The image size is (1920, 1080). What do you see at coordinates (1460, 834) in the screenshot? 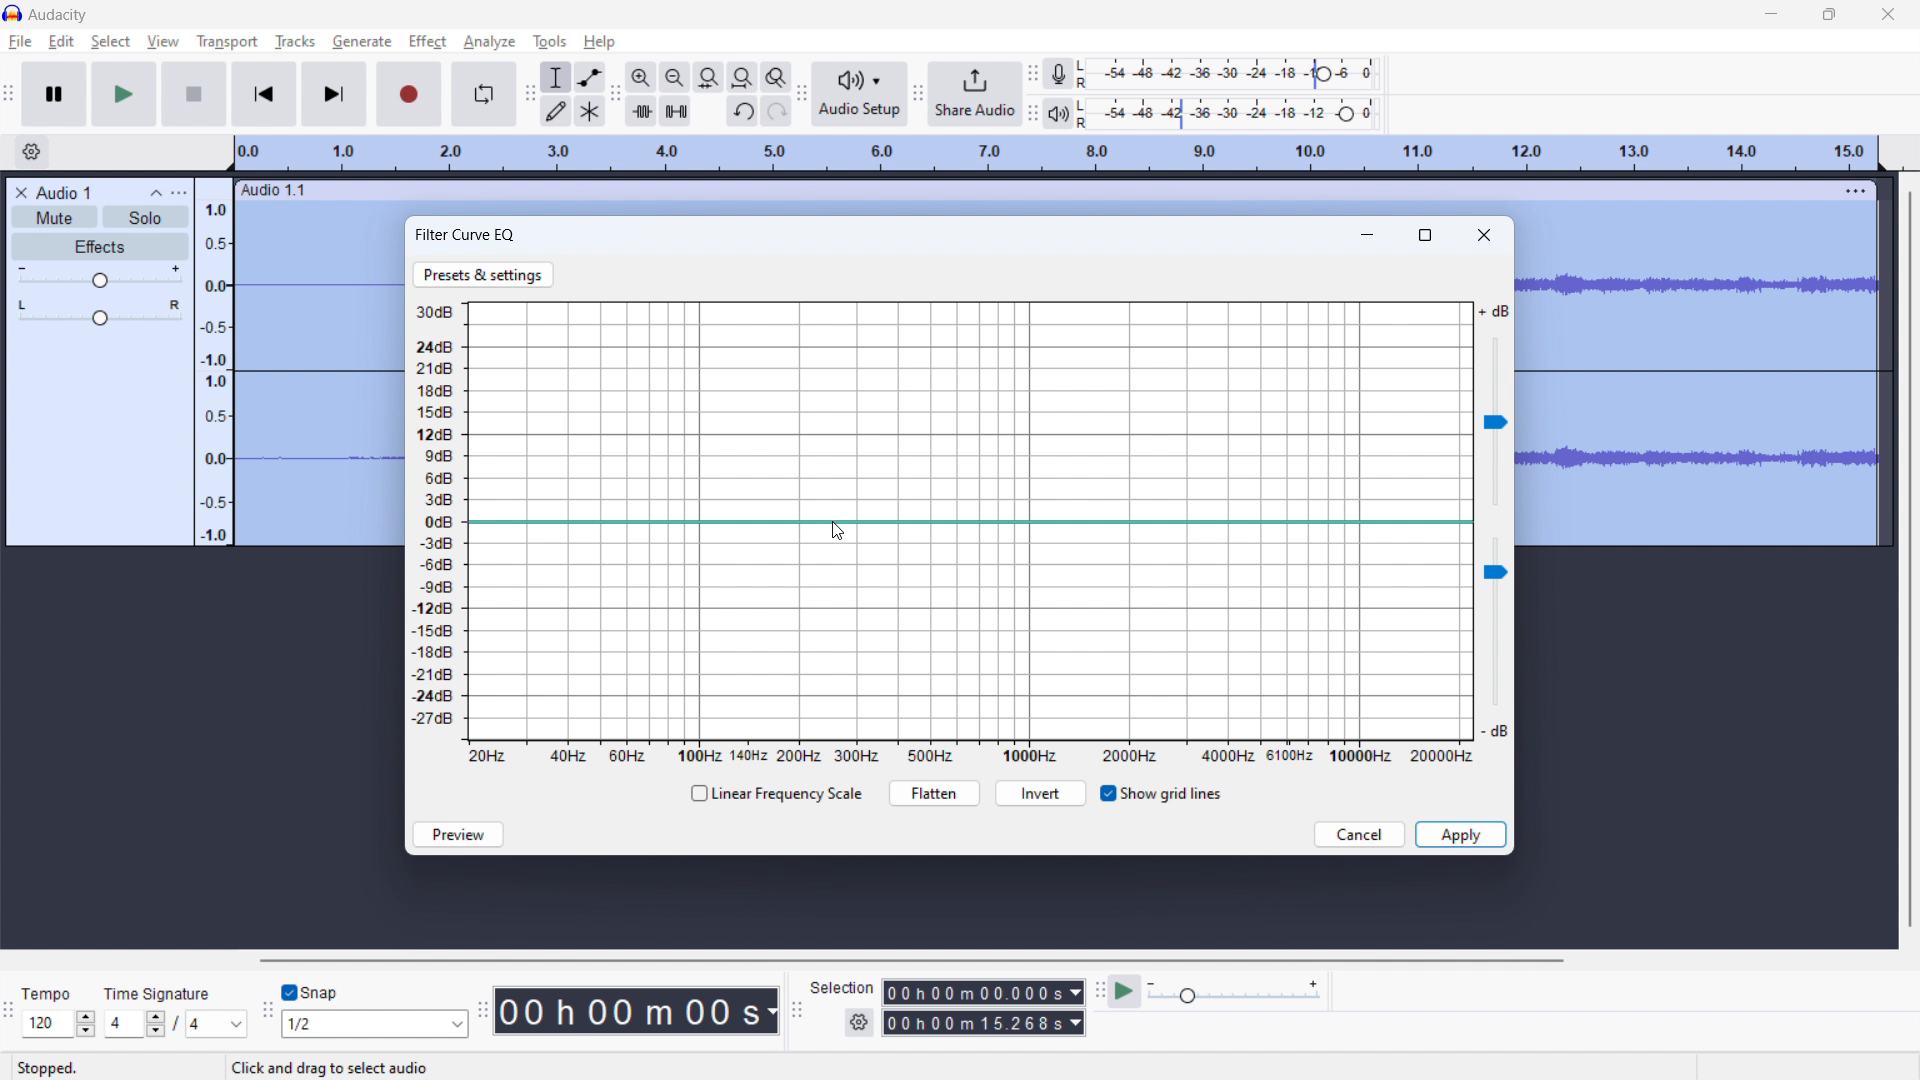
I see `apply` at bounding box center [1460, 834].